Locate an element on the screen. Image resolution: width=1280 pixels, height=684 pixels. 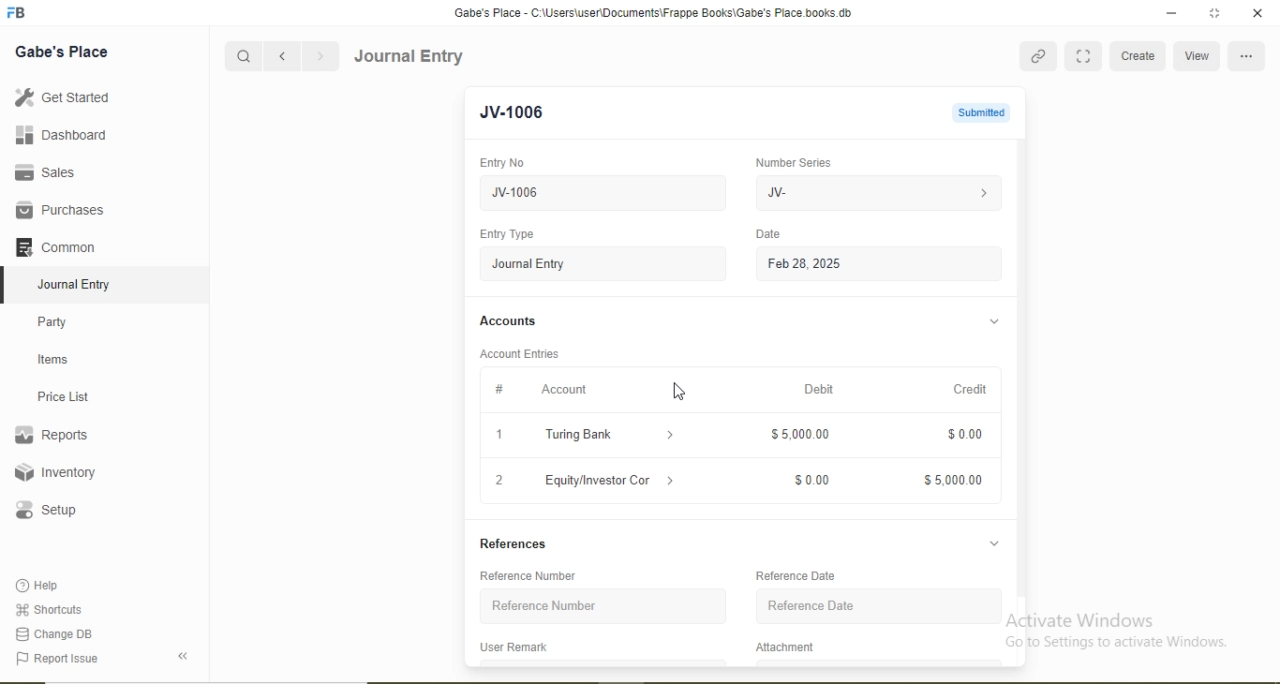
Dropdown is located at coordinates (672, 436).